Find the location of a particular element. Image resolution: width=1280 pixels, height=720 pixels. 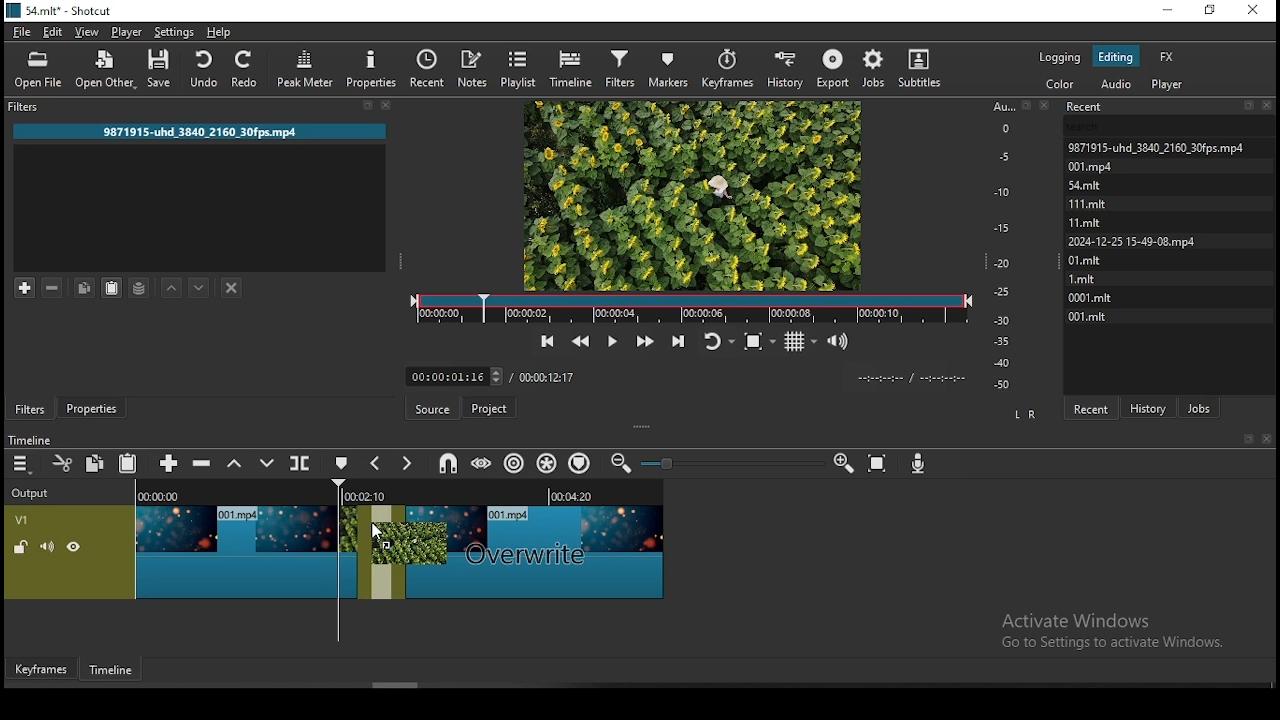

timer is located at coordinates (455, 377).